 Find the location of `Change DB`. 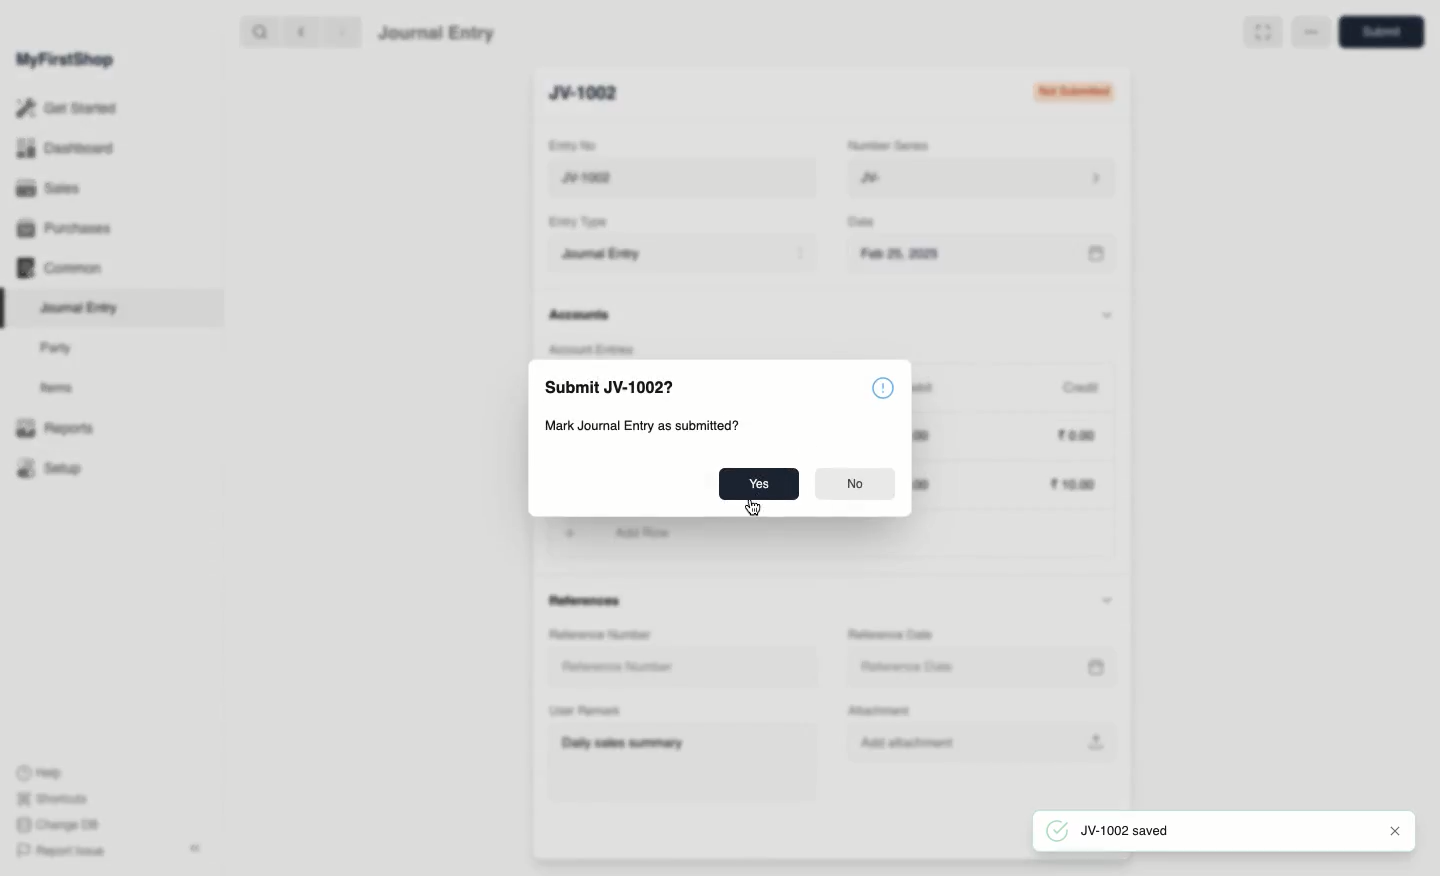

Change DB is located at coordinates (58, 826).